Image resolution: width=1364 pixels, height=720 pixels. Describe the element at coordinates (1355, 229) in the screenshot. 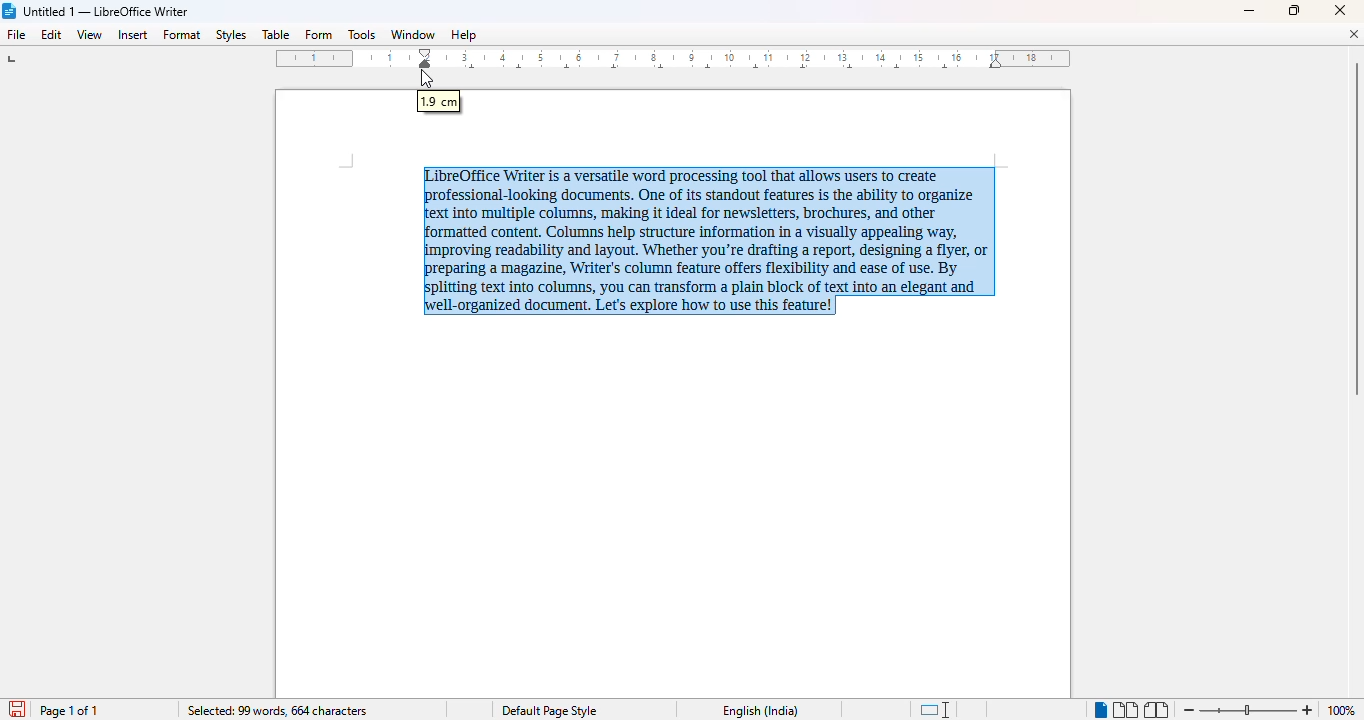

I see `vertical scroll bar` at that location.